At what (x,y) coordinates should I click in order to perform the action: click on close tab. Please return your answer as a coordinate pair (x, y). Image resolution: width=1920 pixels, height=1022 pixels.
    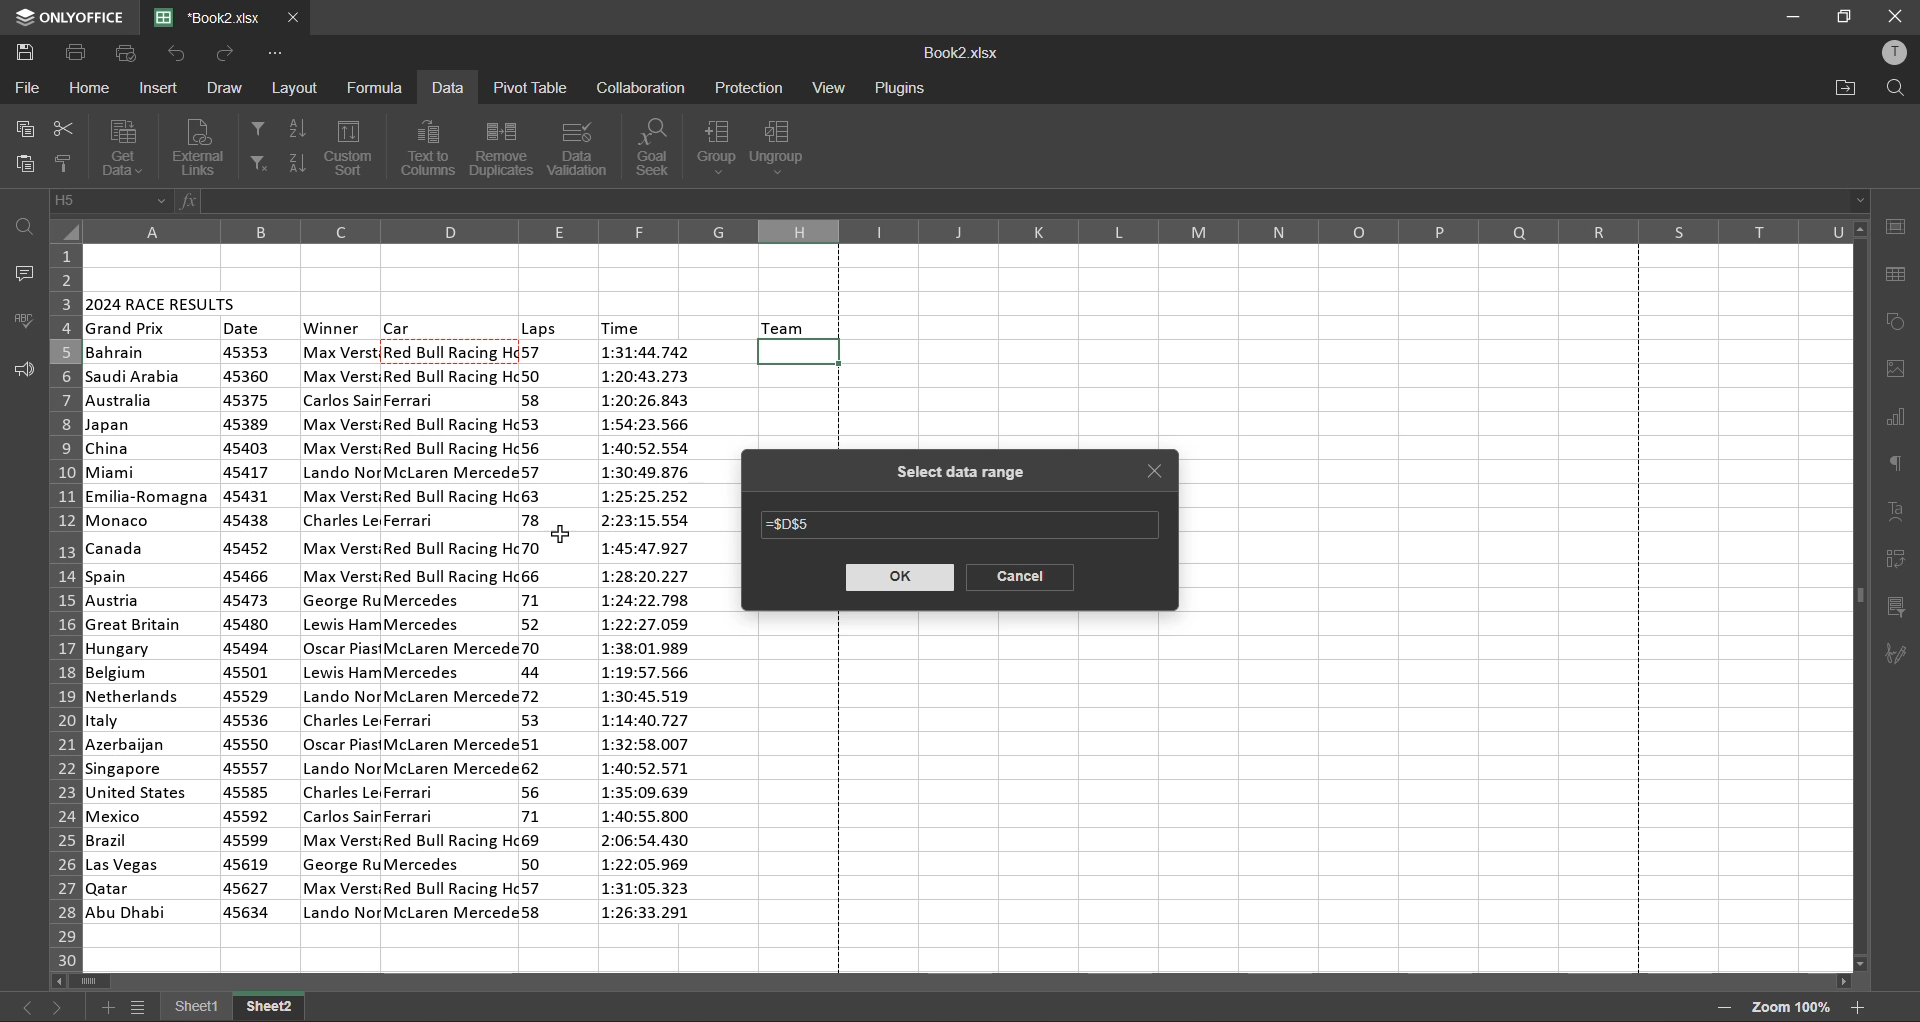
    Looking at the image, I should click on (1158, 475).